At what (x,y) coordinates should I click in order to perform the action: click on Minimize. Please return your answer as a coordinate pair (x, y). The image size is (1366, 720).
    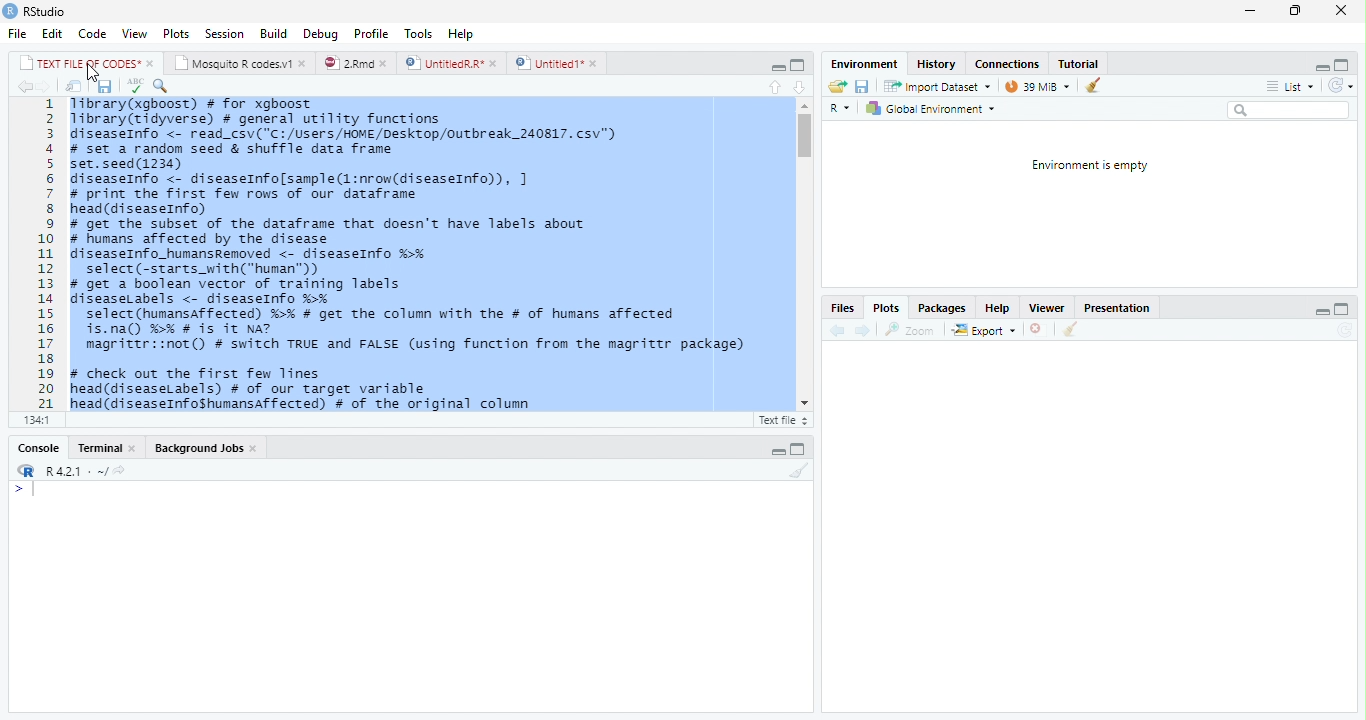
    Looking at the image, I should click on (779, 451).